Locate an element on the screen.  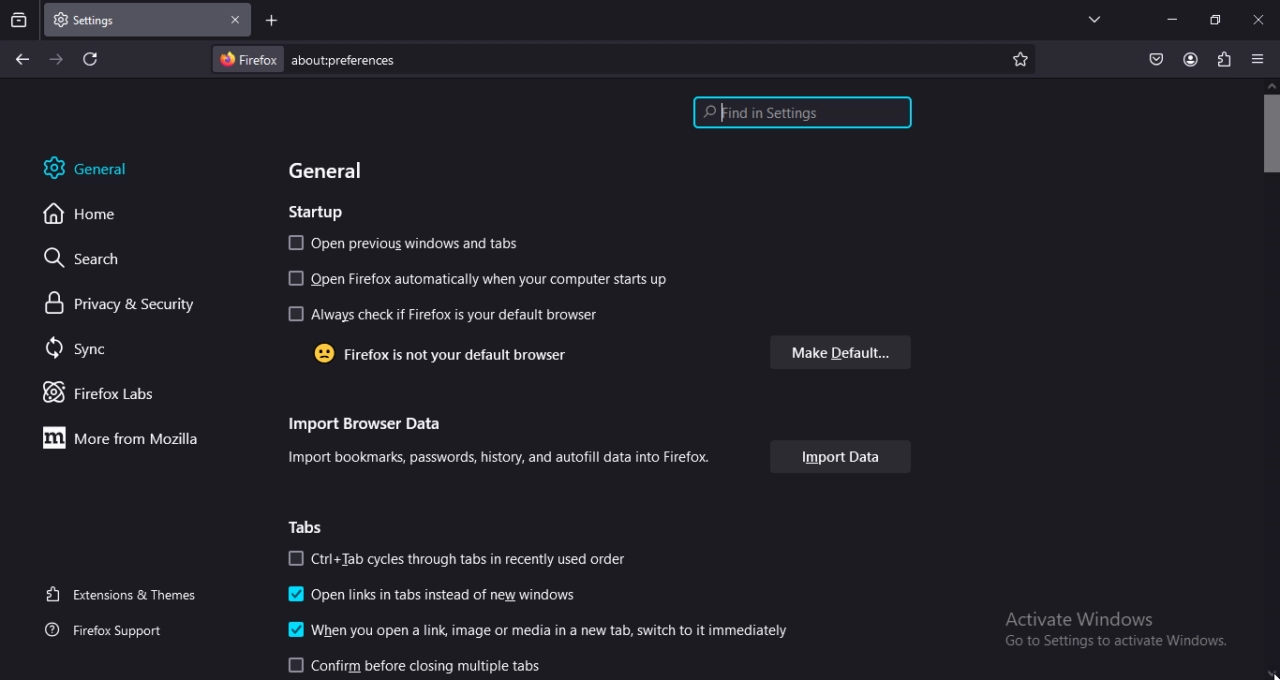
go forward one page is located at coordinates (56, 59).